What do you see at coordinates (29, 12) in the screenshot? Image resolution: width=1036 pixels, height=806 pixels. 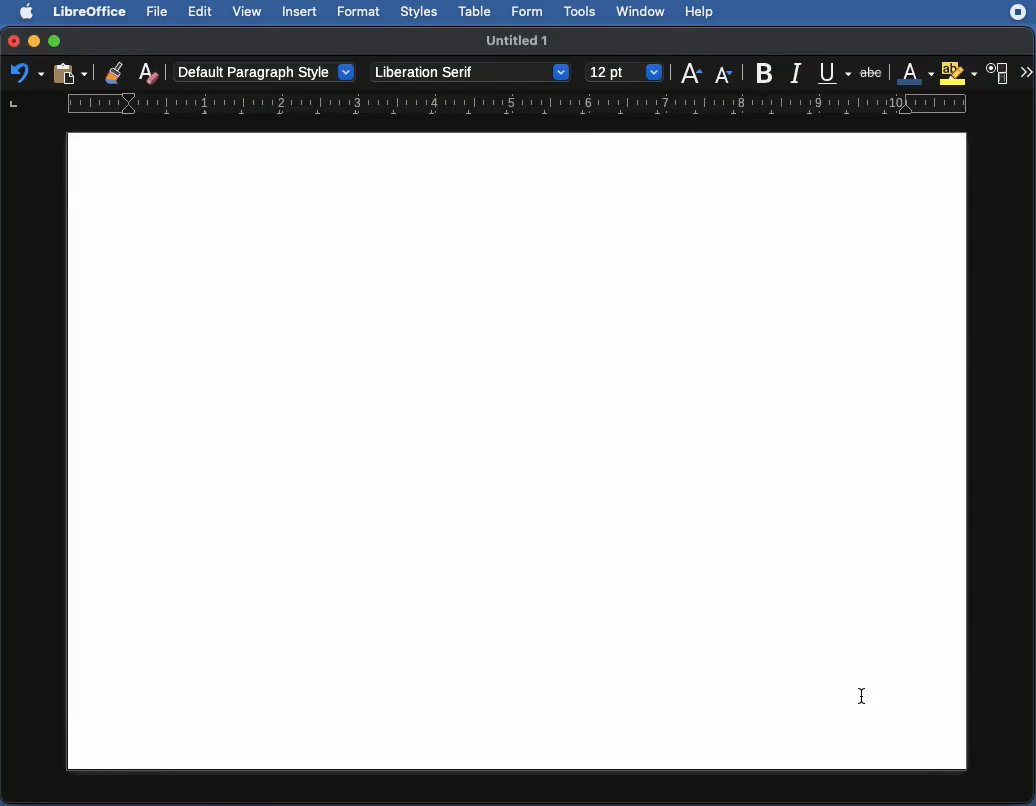 I see `Apple logo` at bounding box center [29, 12].